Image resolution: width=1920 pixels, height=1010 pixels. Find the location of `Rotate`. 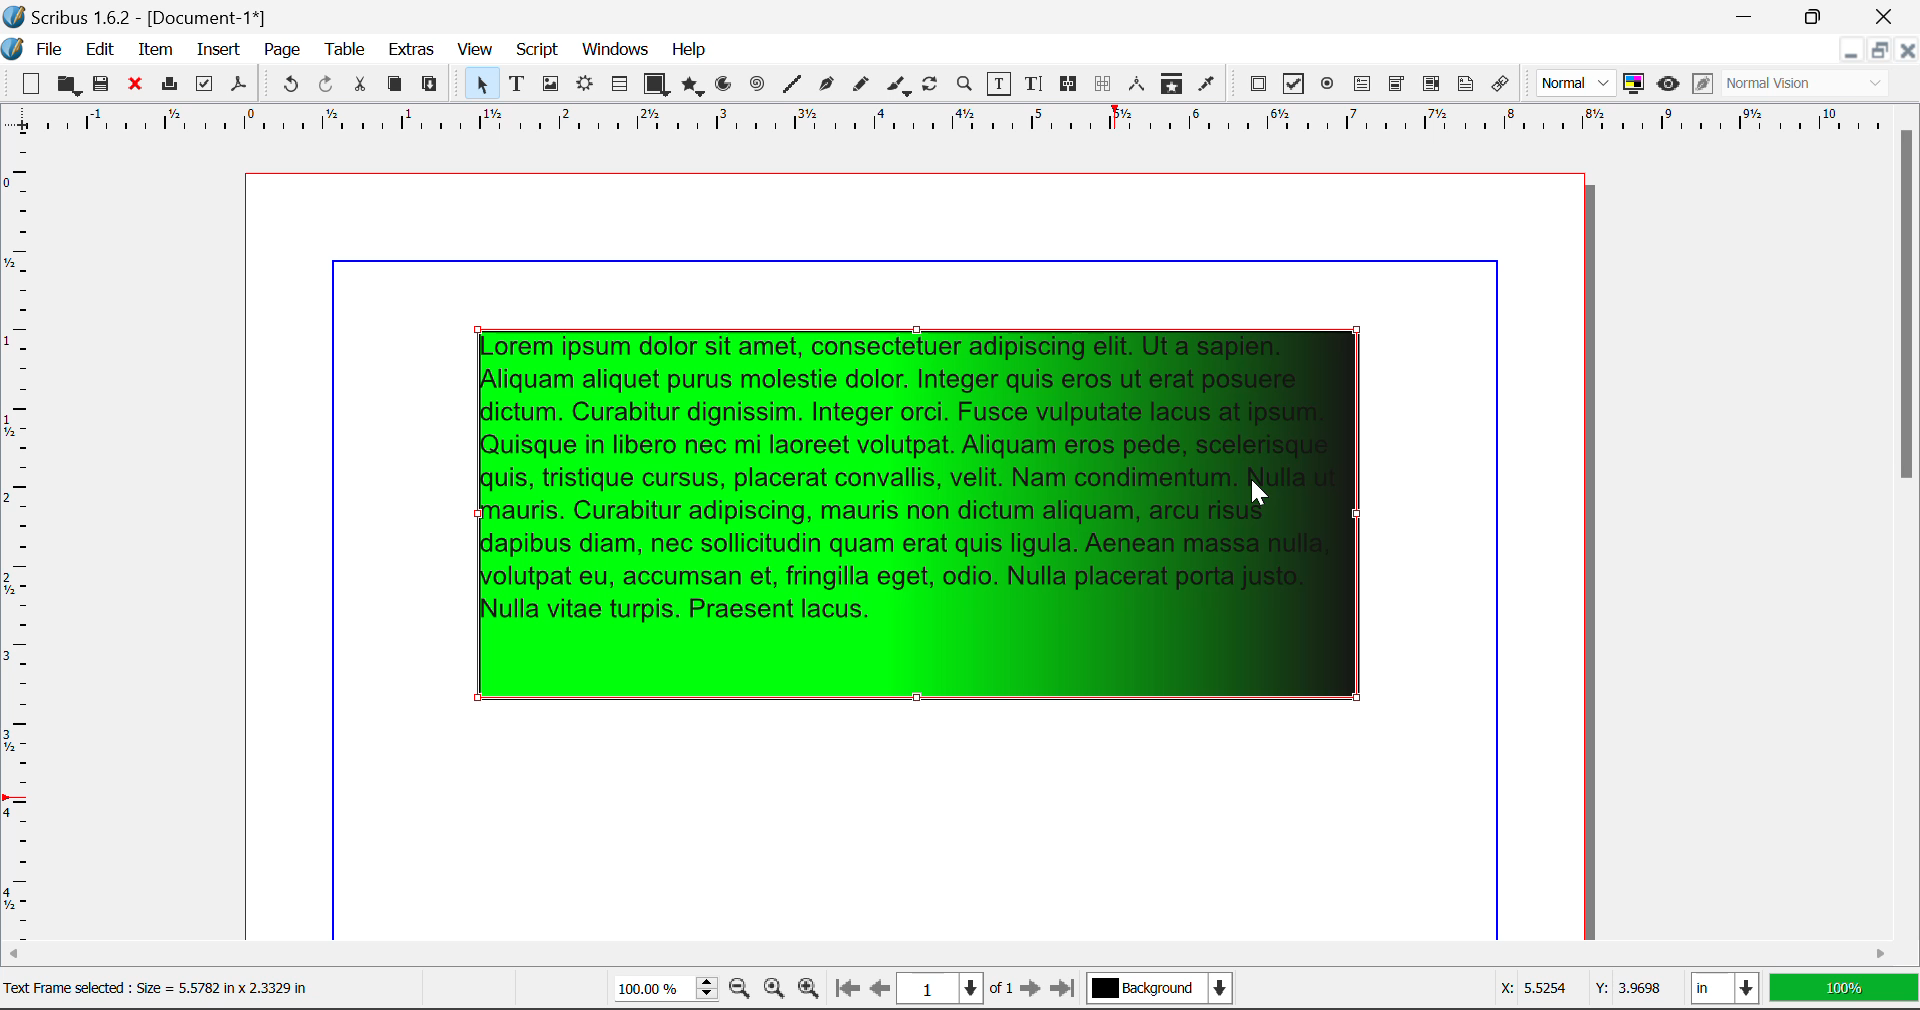

Rotate is located at coordinates (931, 84).